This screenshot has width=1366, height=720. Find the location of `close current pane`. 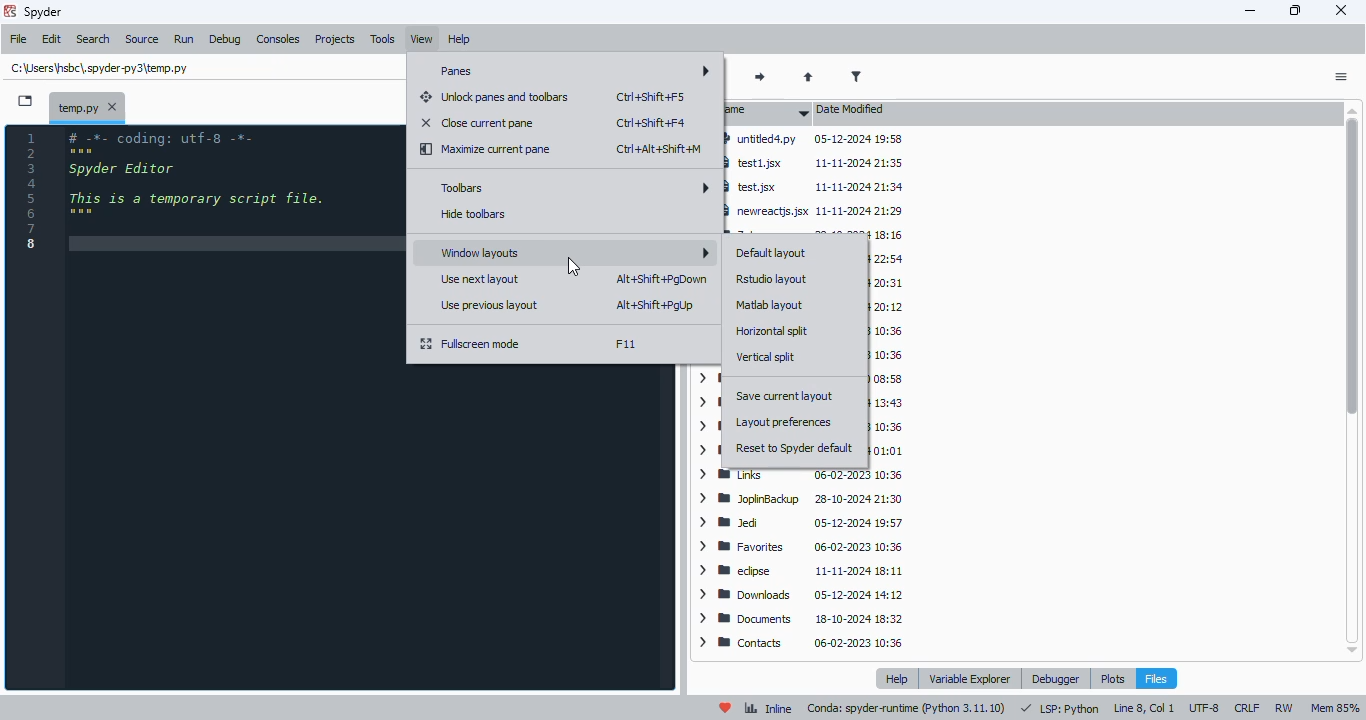

close current pane is located at coordinates (477, 123).